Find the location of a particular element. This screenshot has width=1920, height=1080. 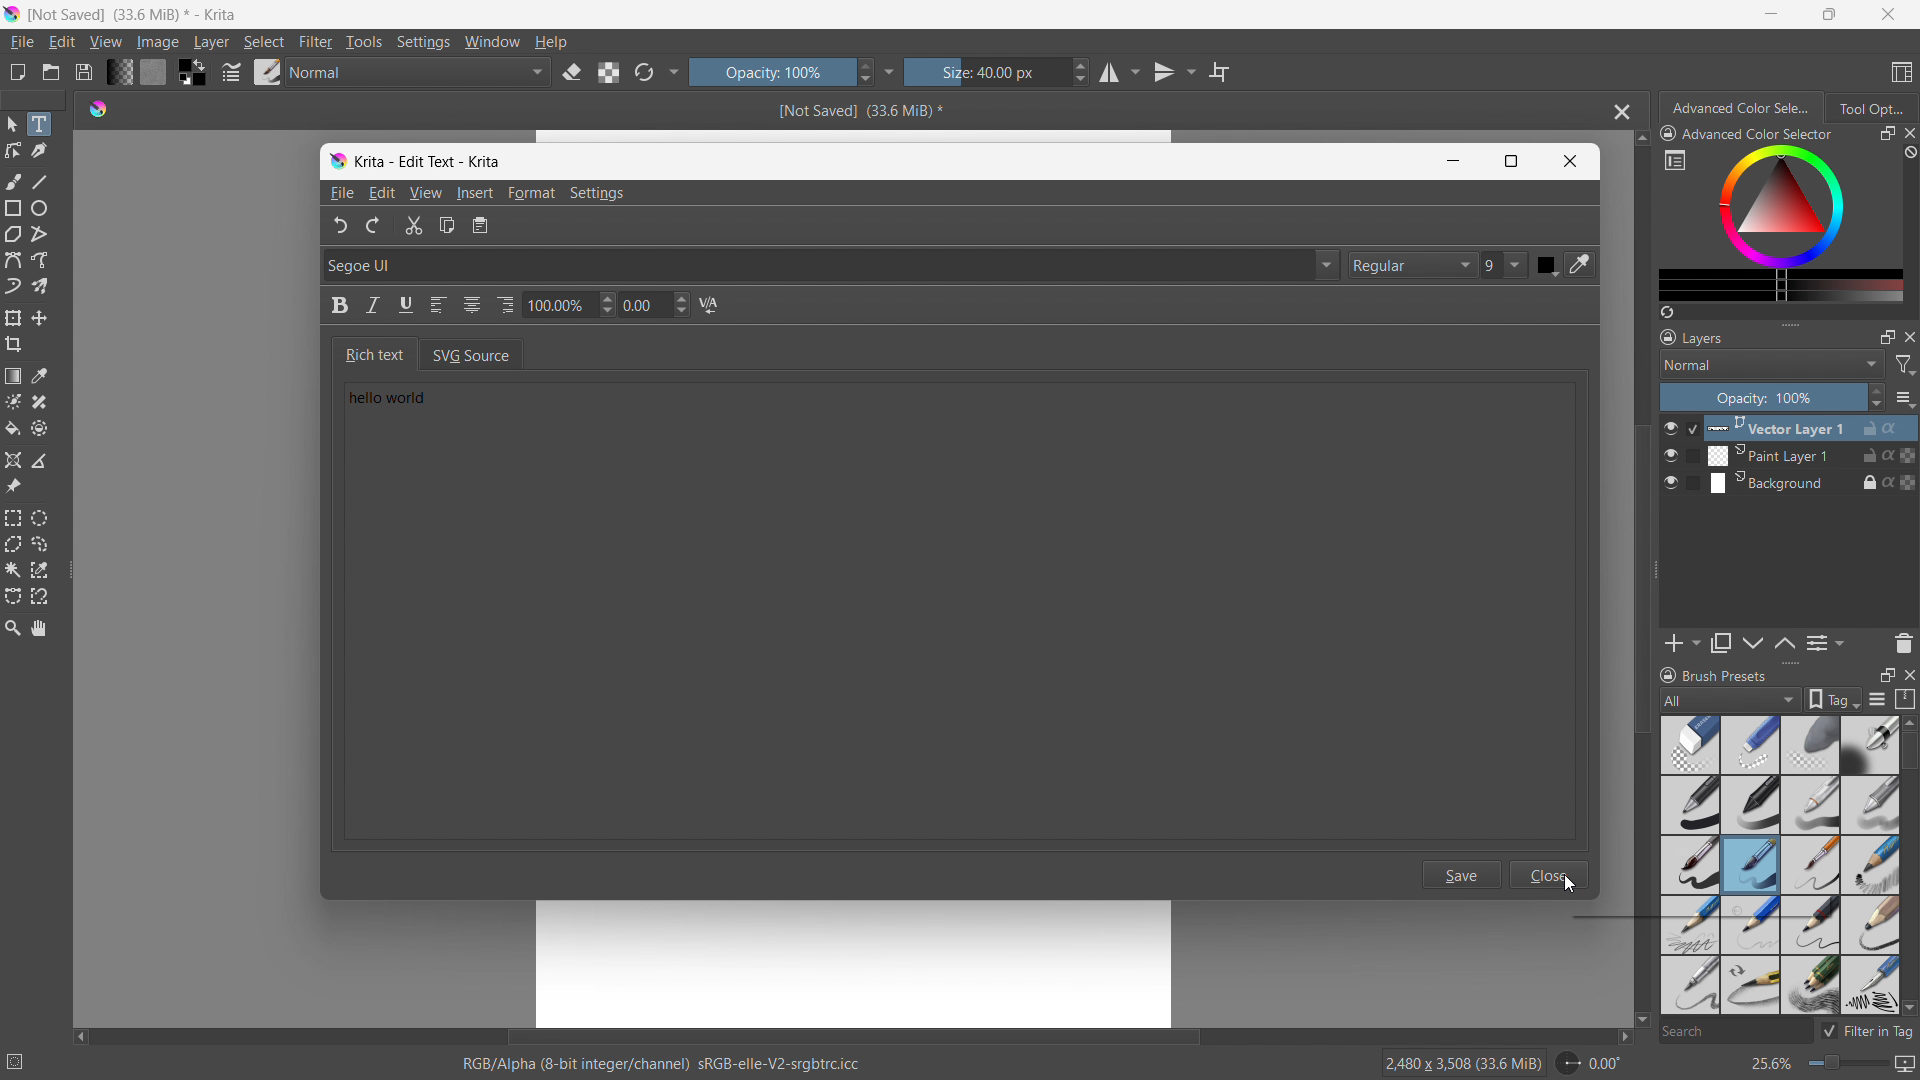

light blur is located at coordinates (1750, 745).